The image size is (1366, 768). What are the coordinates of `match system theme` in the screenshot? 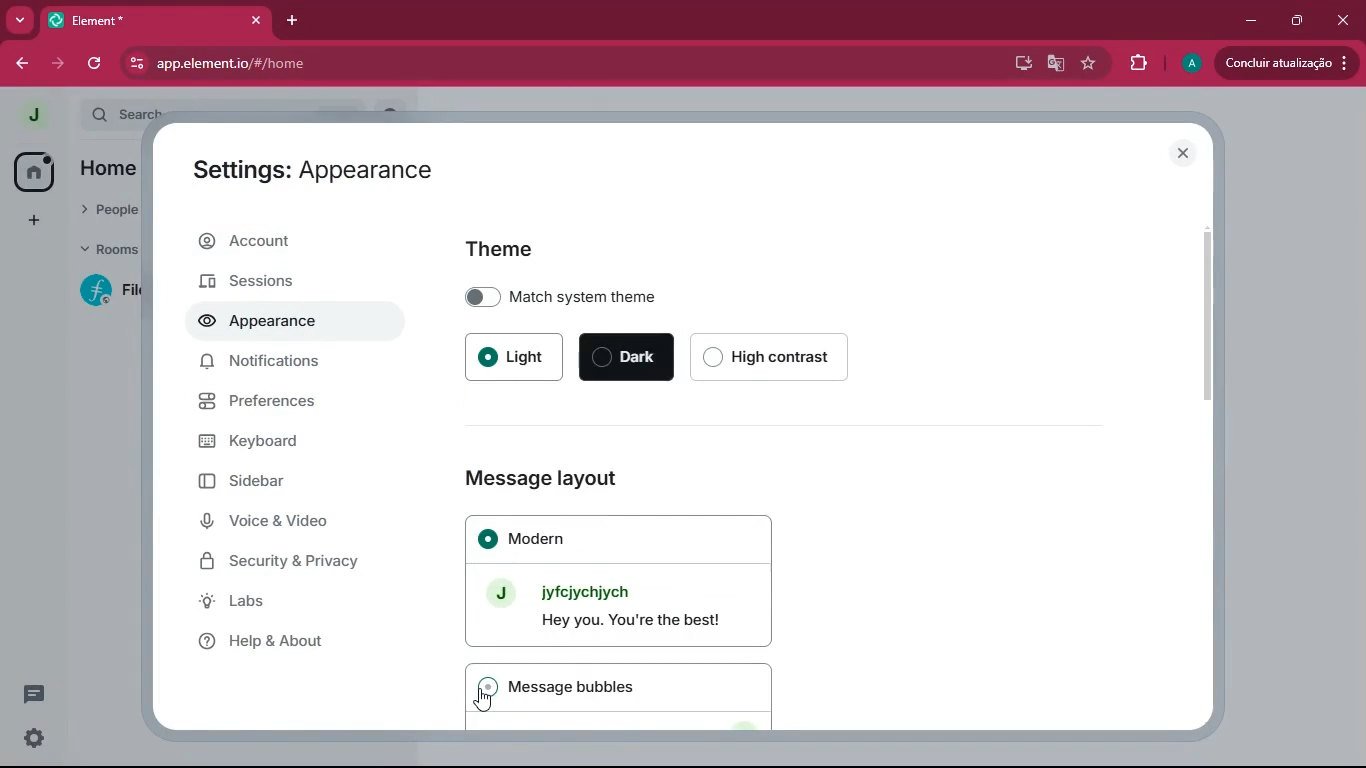 It's located at (638, 293).